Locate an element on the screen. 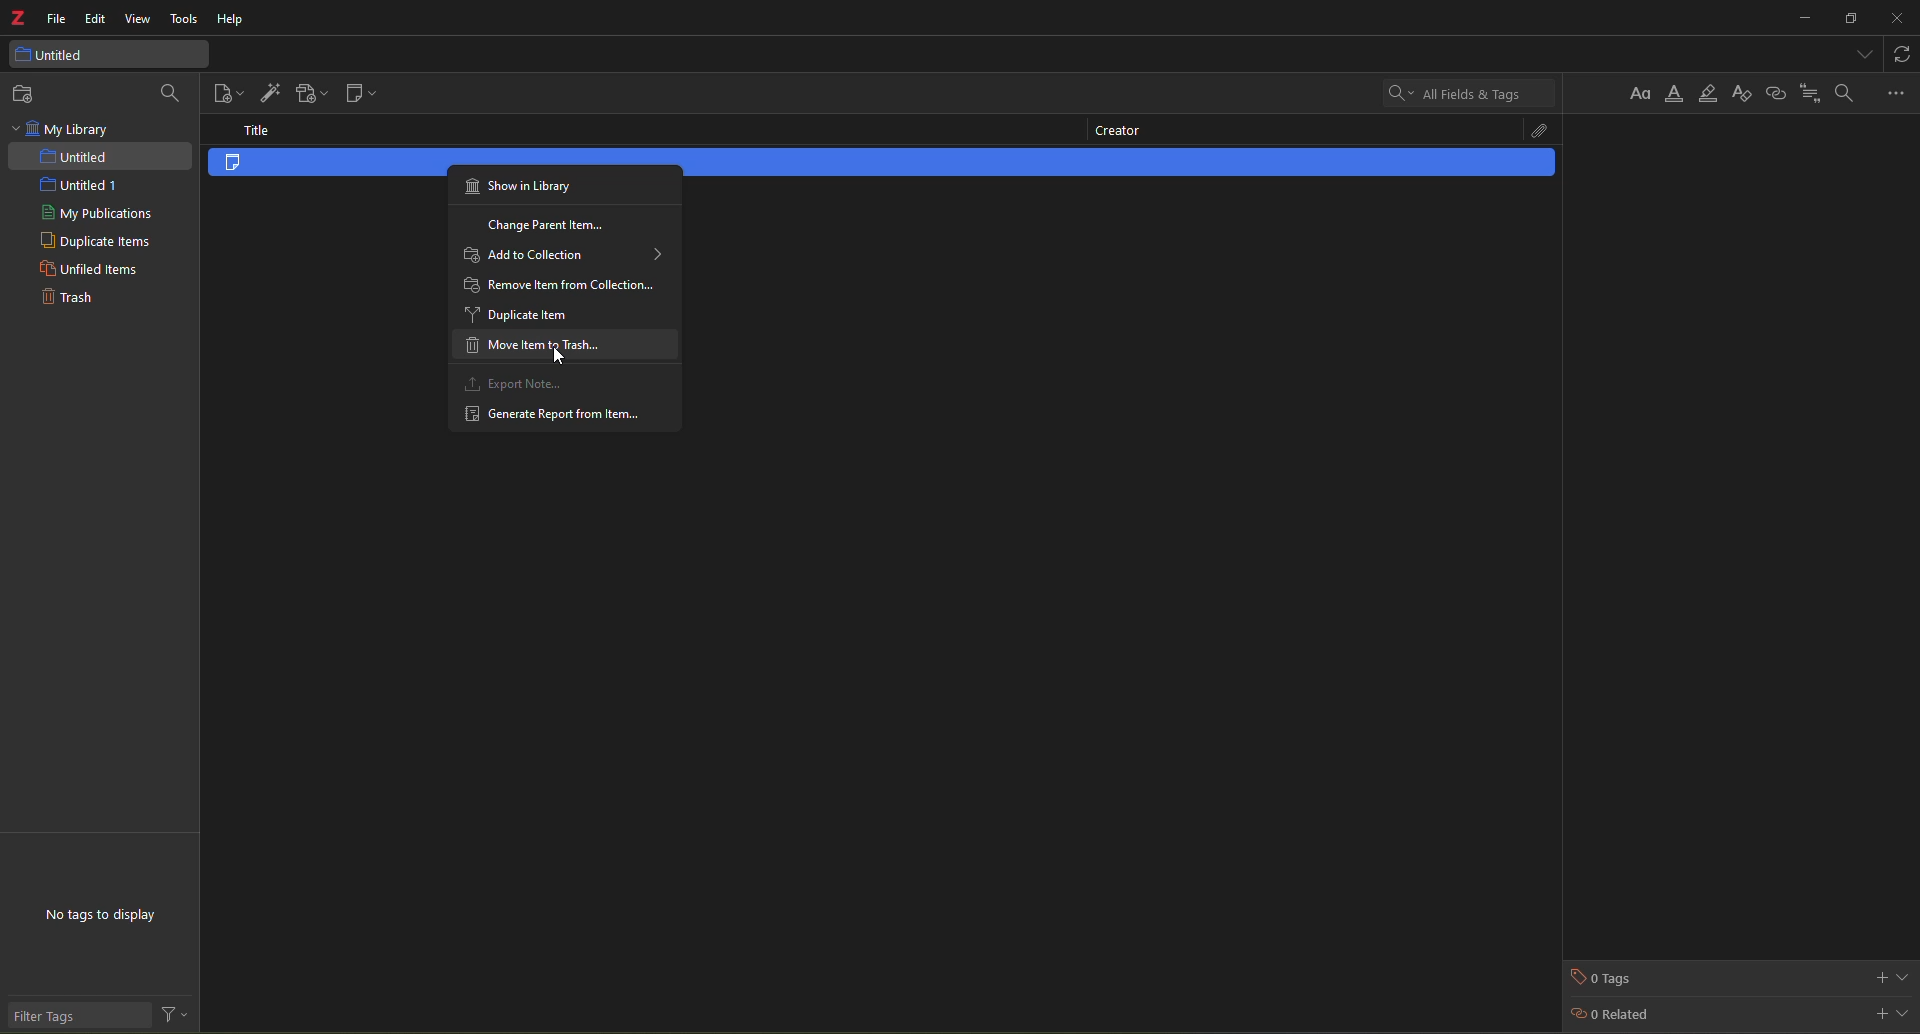 The image size is (1920, 1034). maximize is located at coordinates (1848, 19).